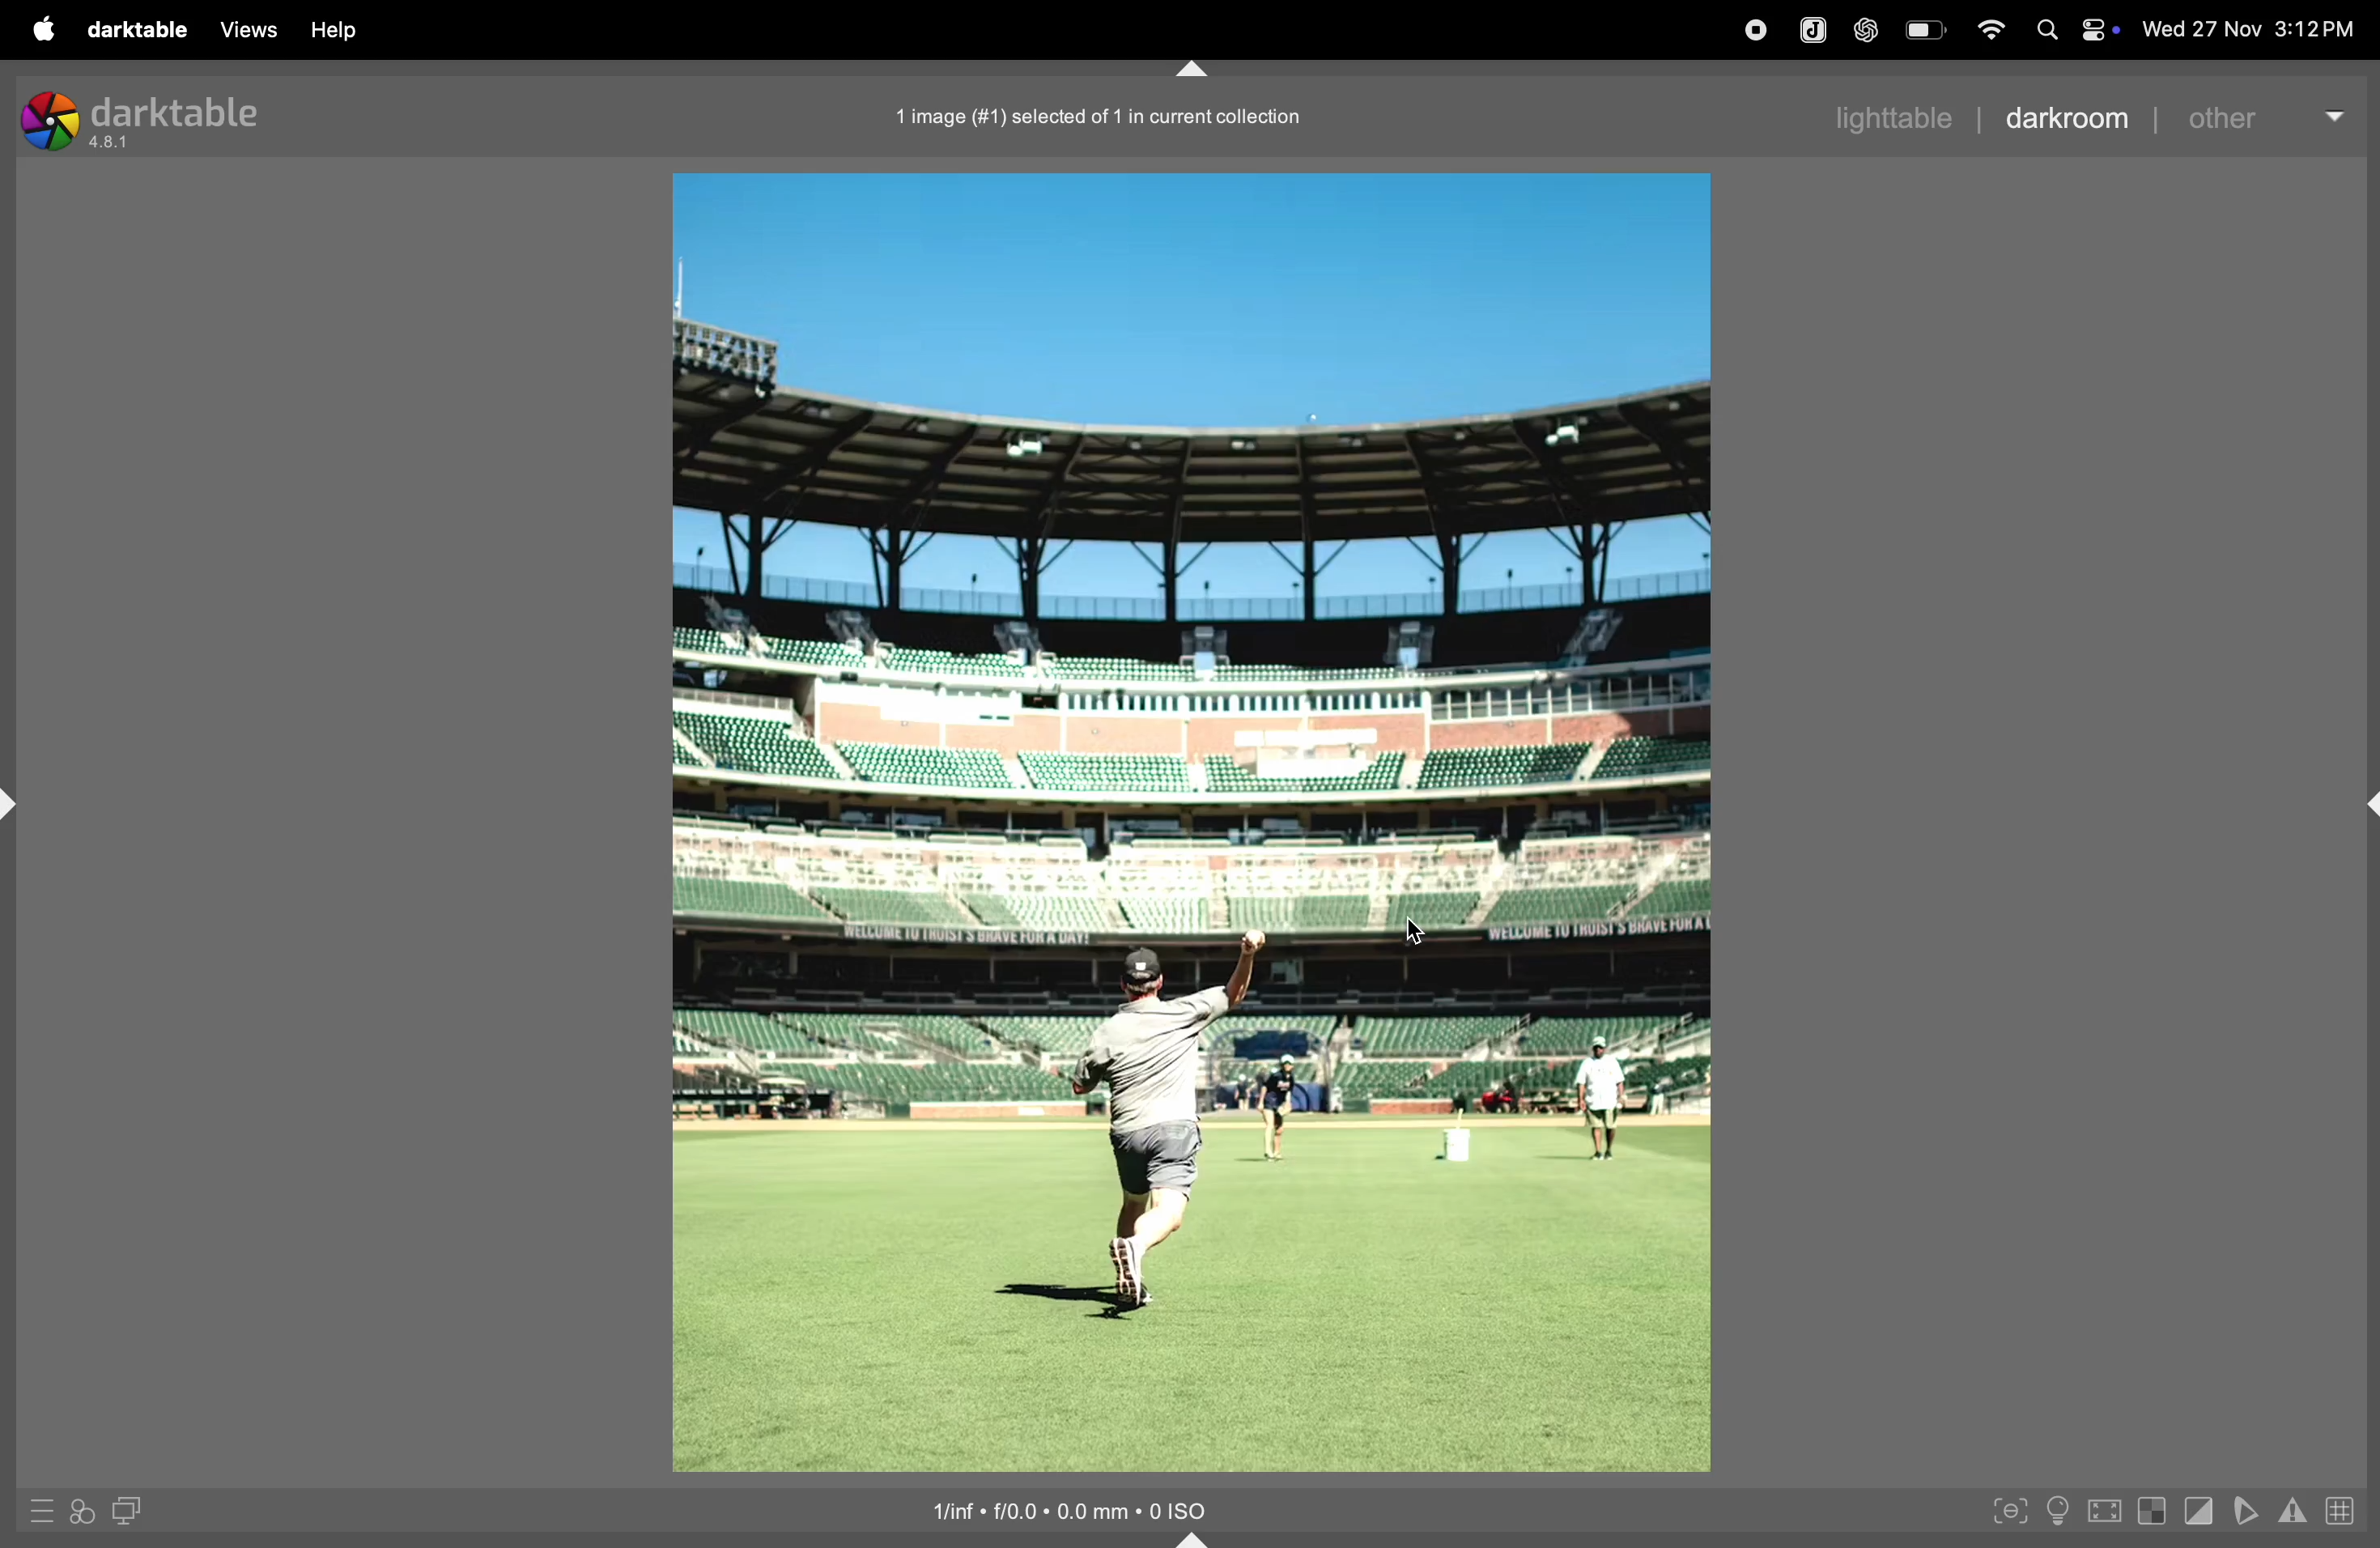 This screenshot has width=2380, height=1548. Describe the element at coordinates (2294, 1509) in the screenshot. I see `attention` at that location.